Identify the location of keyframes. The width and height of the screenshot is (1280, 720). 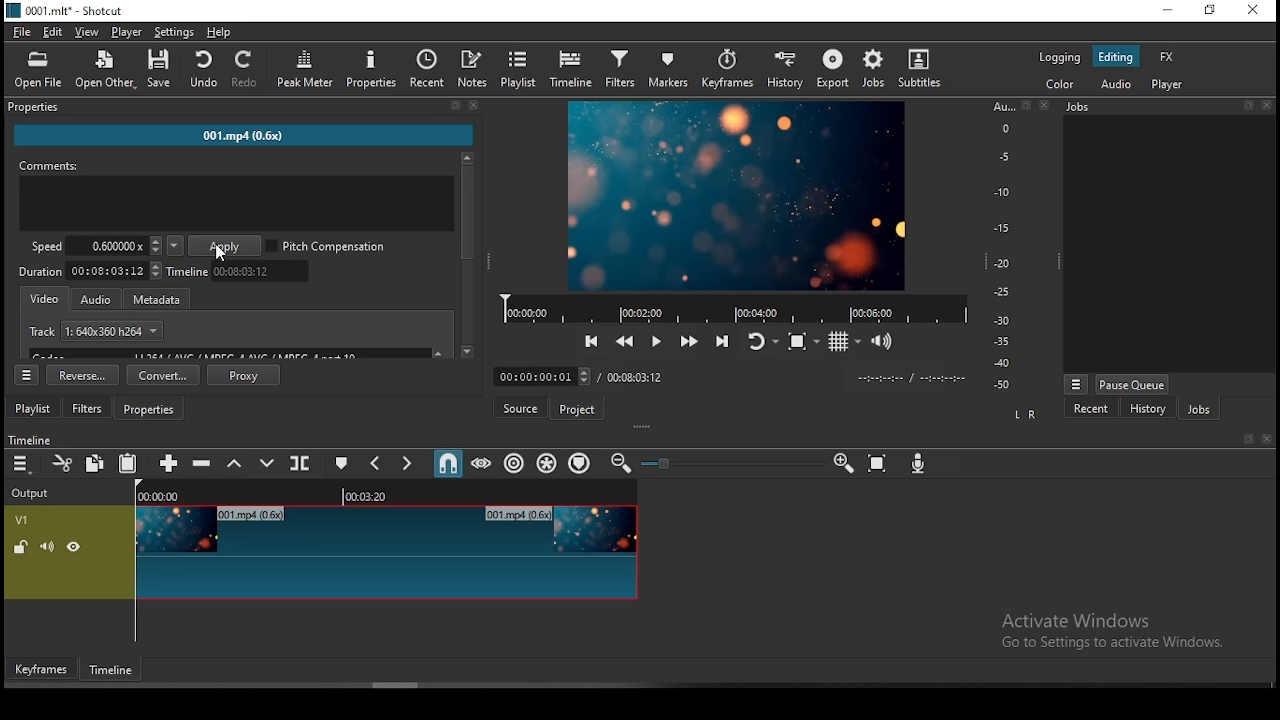
(43, 669).